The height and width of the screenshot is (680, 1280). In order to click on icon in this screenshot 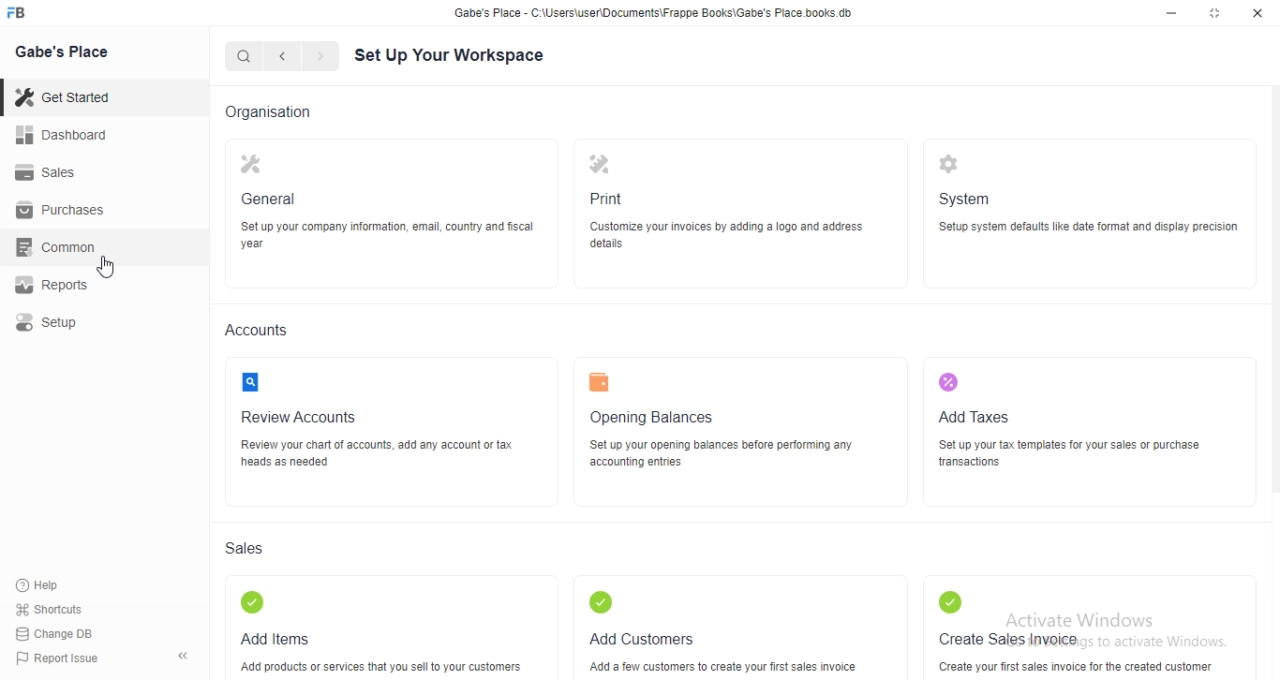, I will do `click(252, 167)`.